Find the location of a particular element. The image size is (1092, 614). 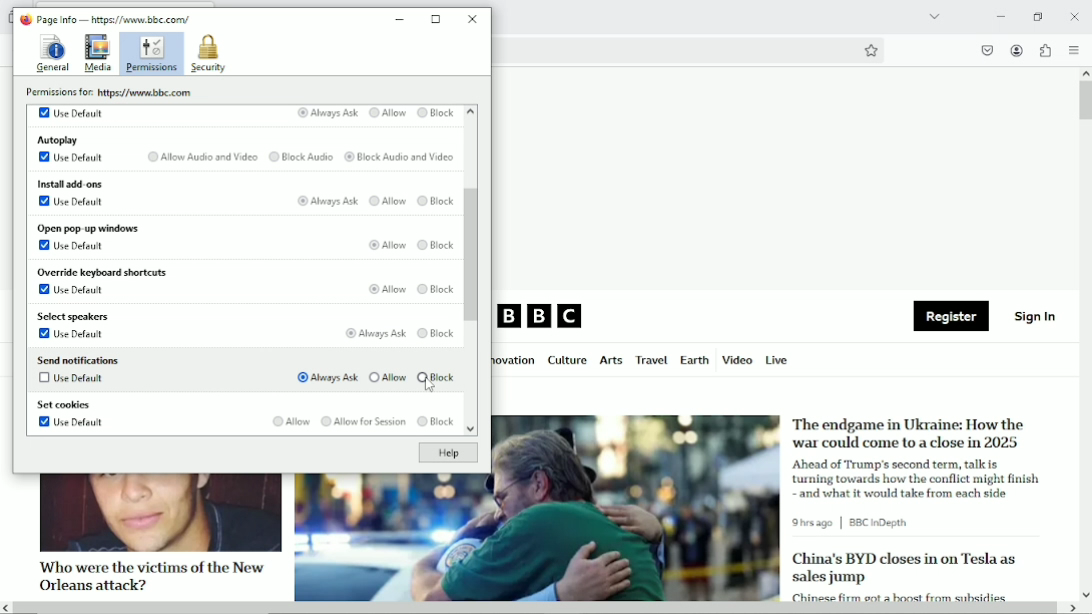

Block audio and video is located at coordinates (399, 158).